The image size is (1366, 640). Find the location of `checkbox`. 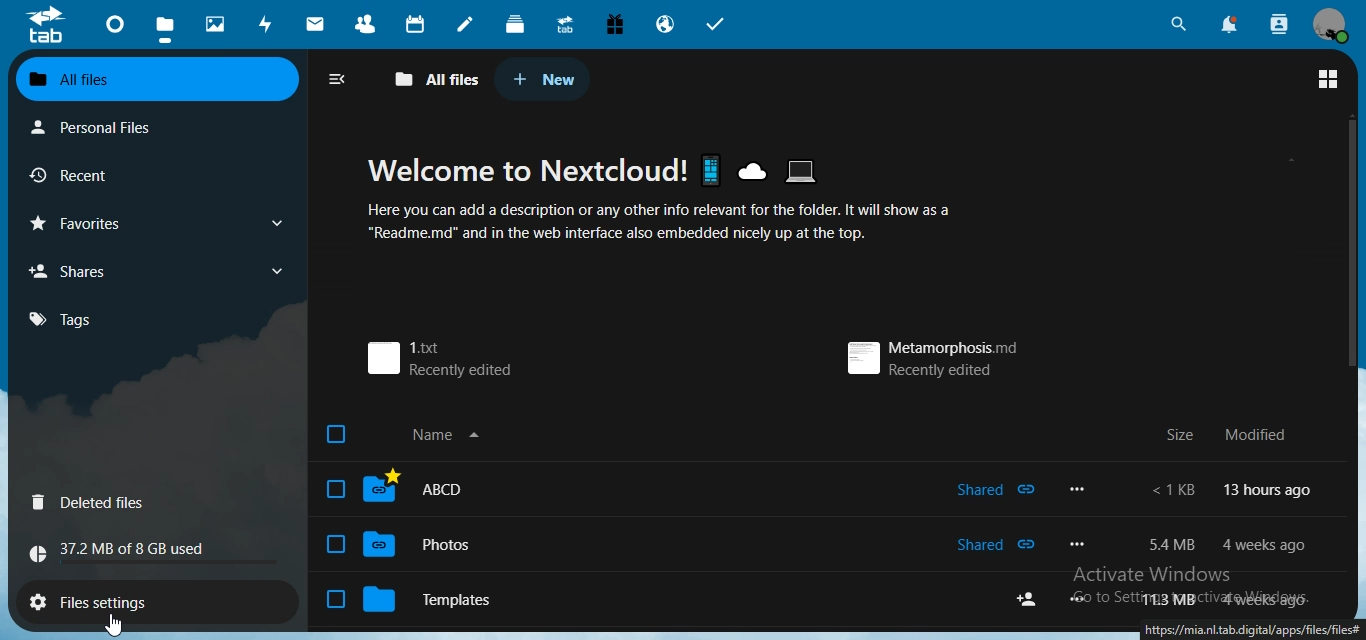

checkbox is located at coordinates (335, 432).